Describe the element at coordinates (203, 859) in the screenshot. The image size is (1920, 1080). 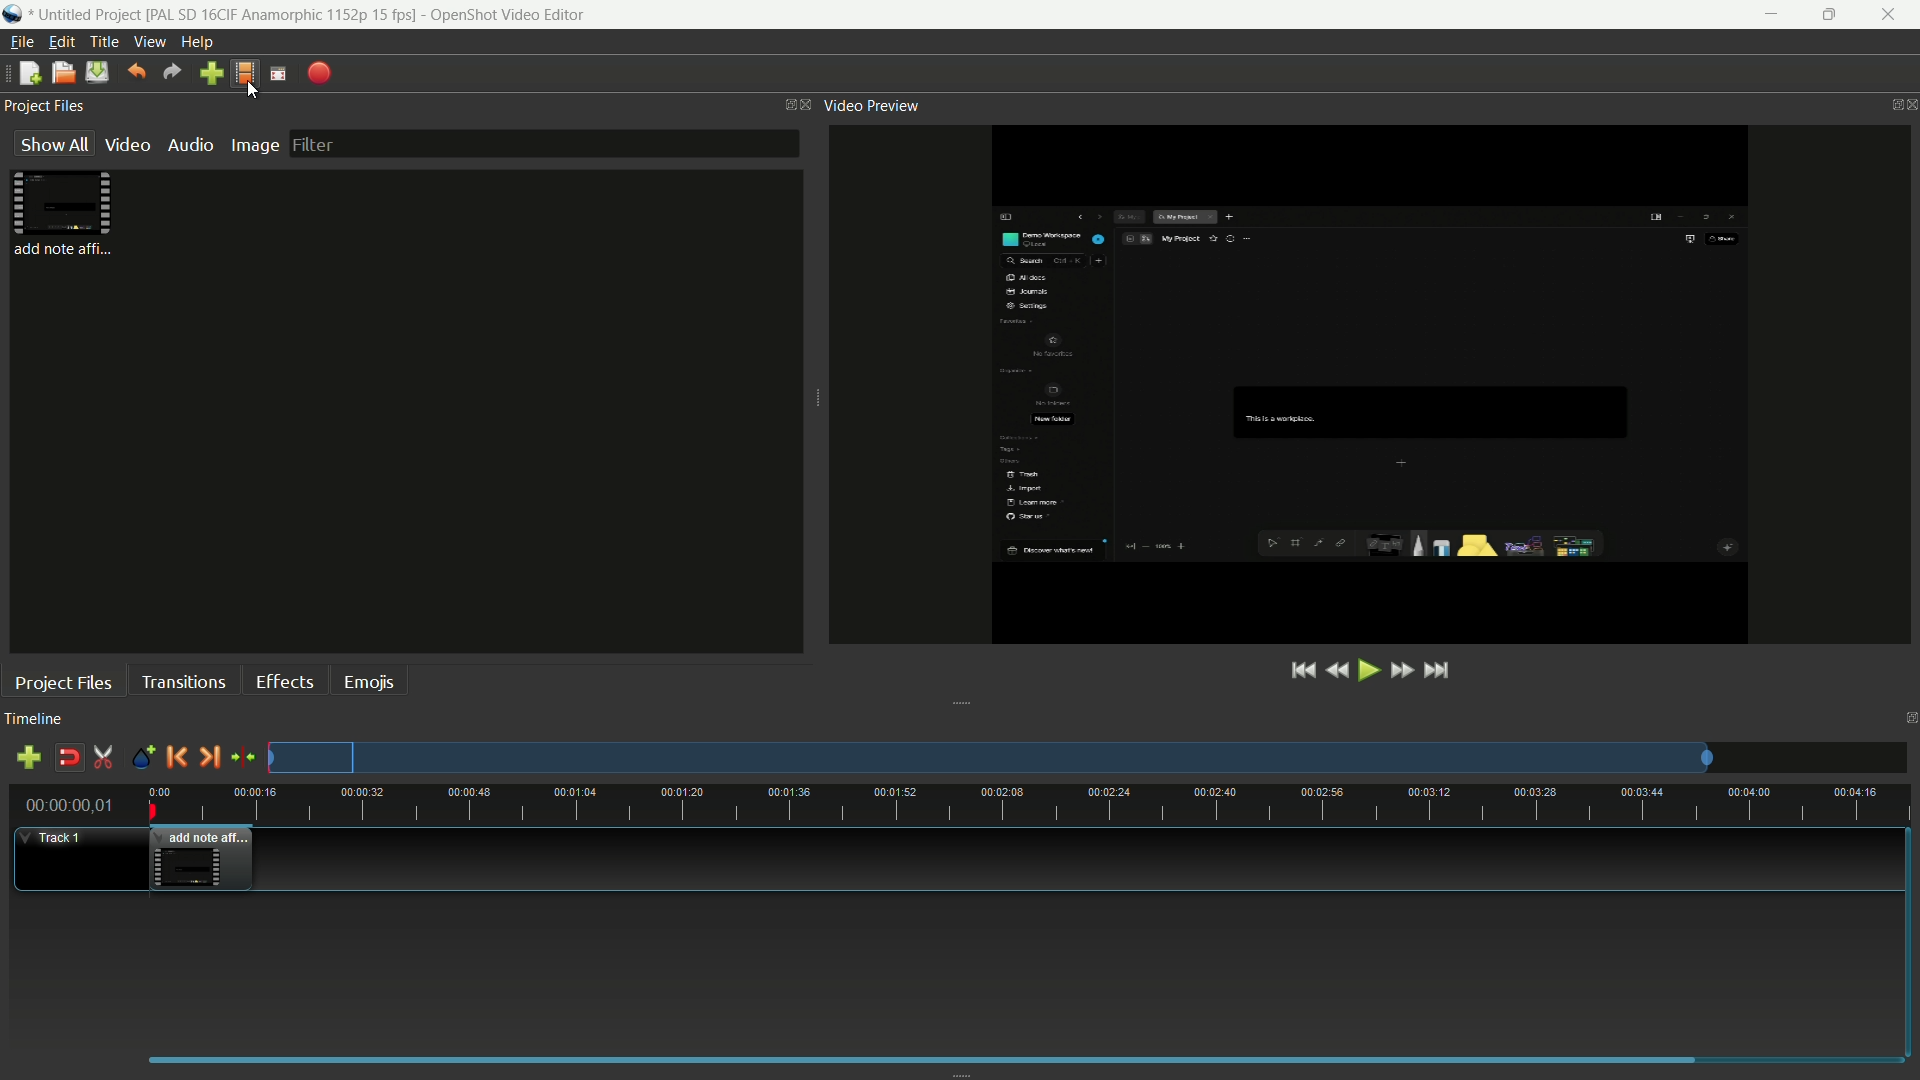
I see `video in timeline` at that location.